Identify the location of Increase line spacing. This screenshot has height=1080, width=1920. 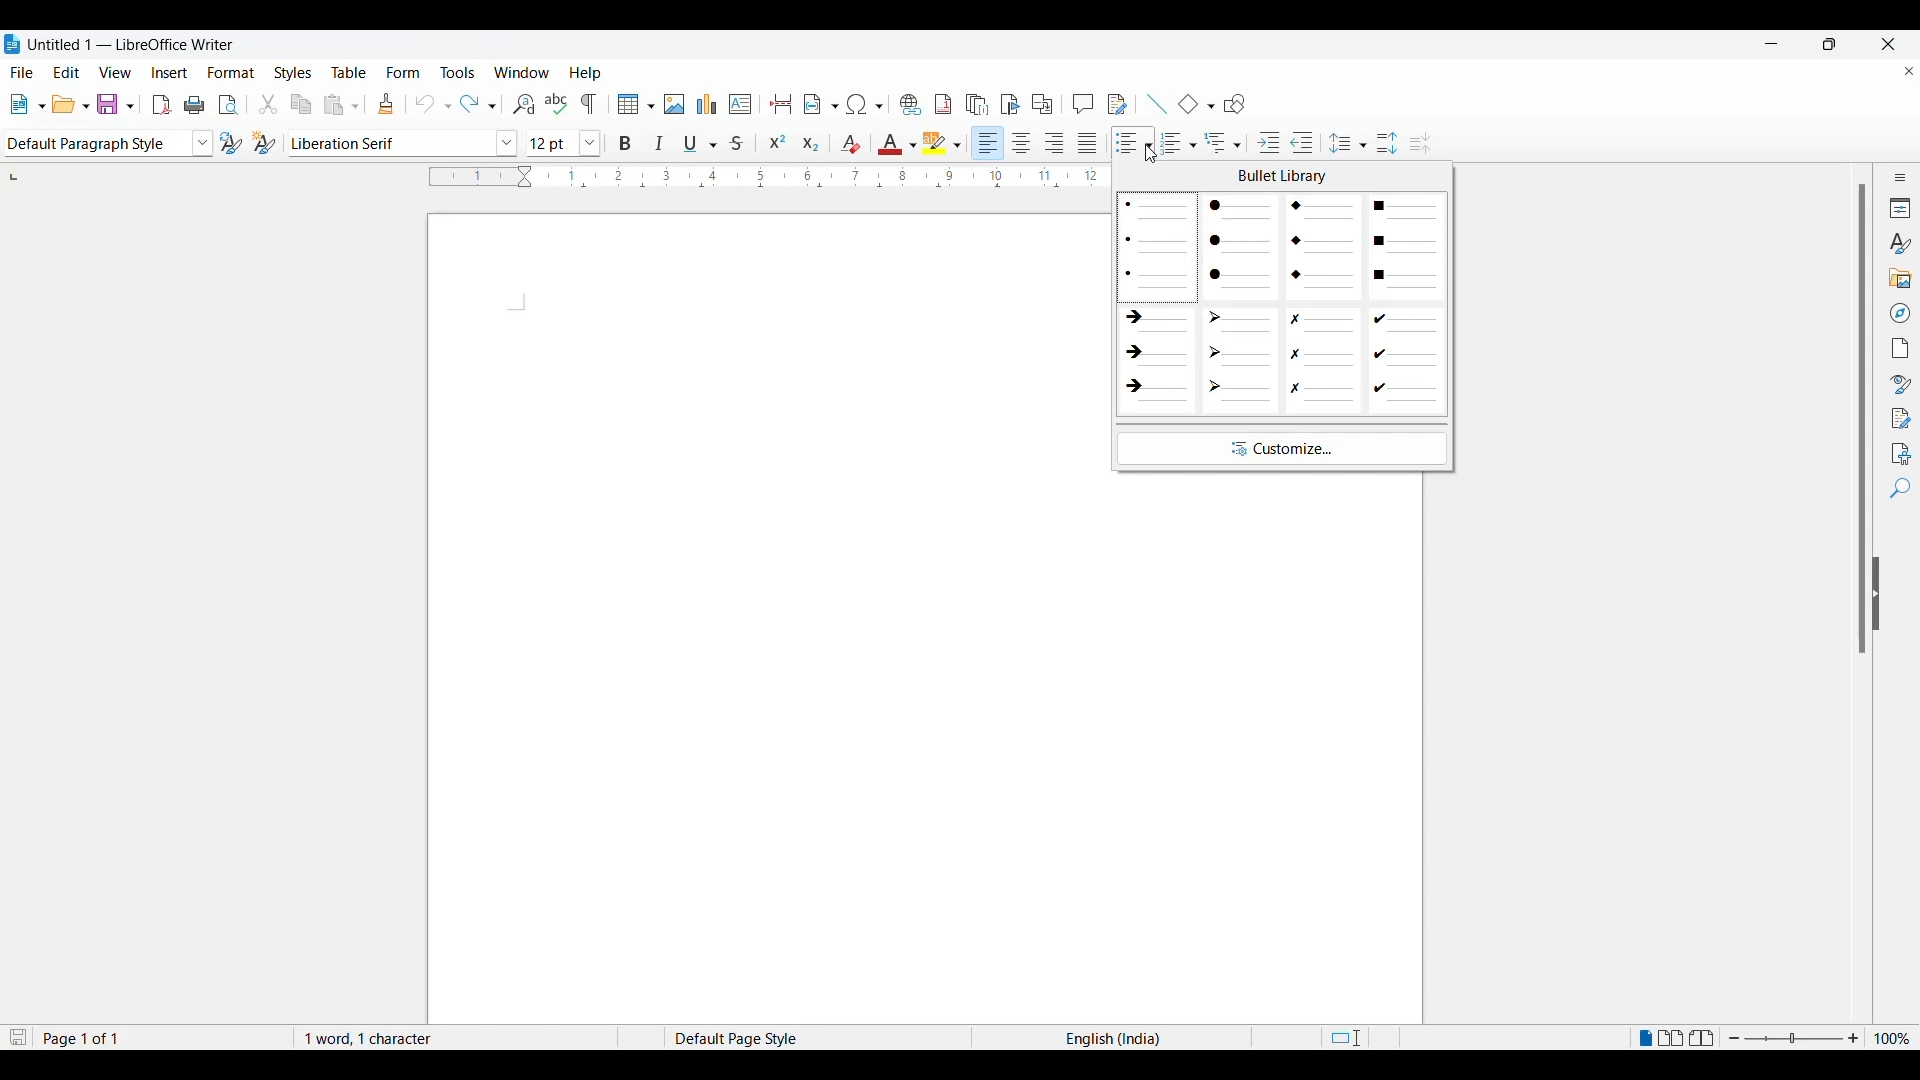
(1385, 139).